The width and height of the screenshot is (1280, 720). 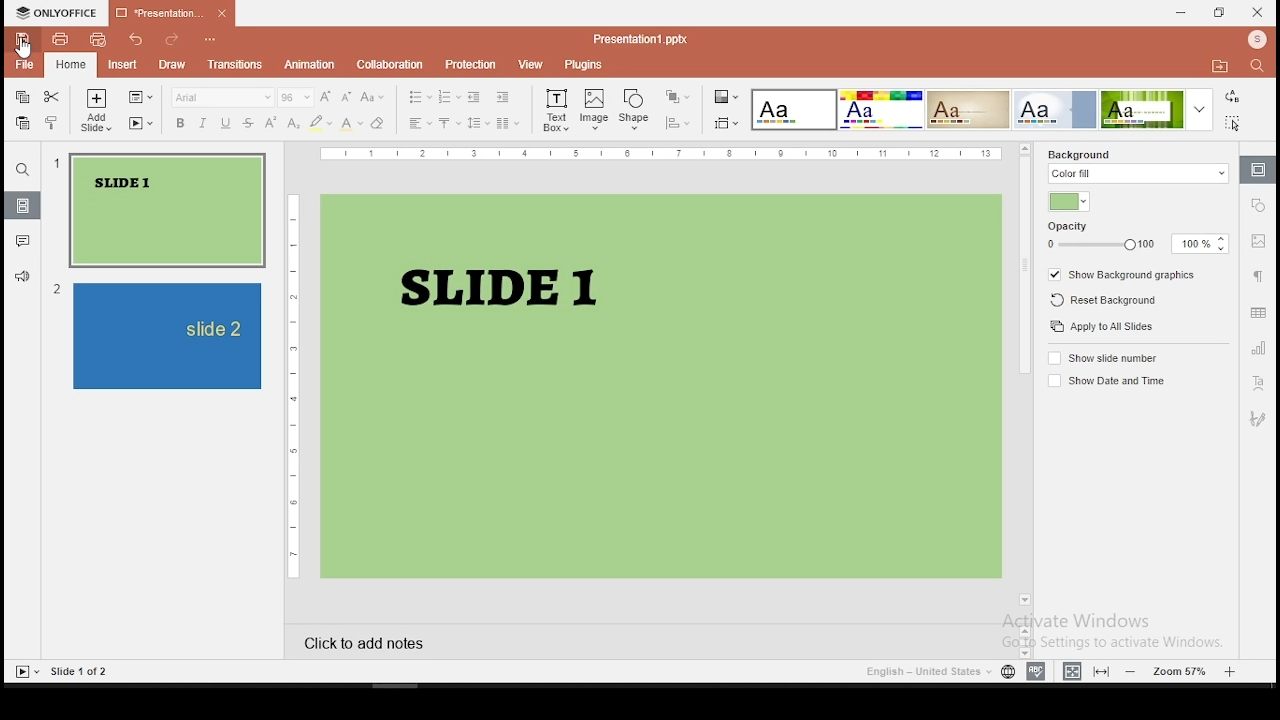 What do you see at coordinates (502, 97) in the screenshot?
I see `increase indent` at bounding box center [502, 97].